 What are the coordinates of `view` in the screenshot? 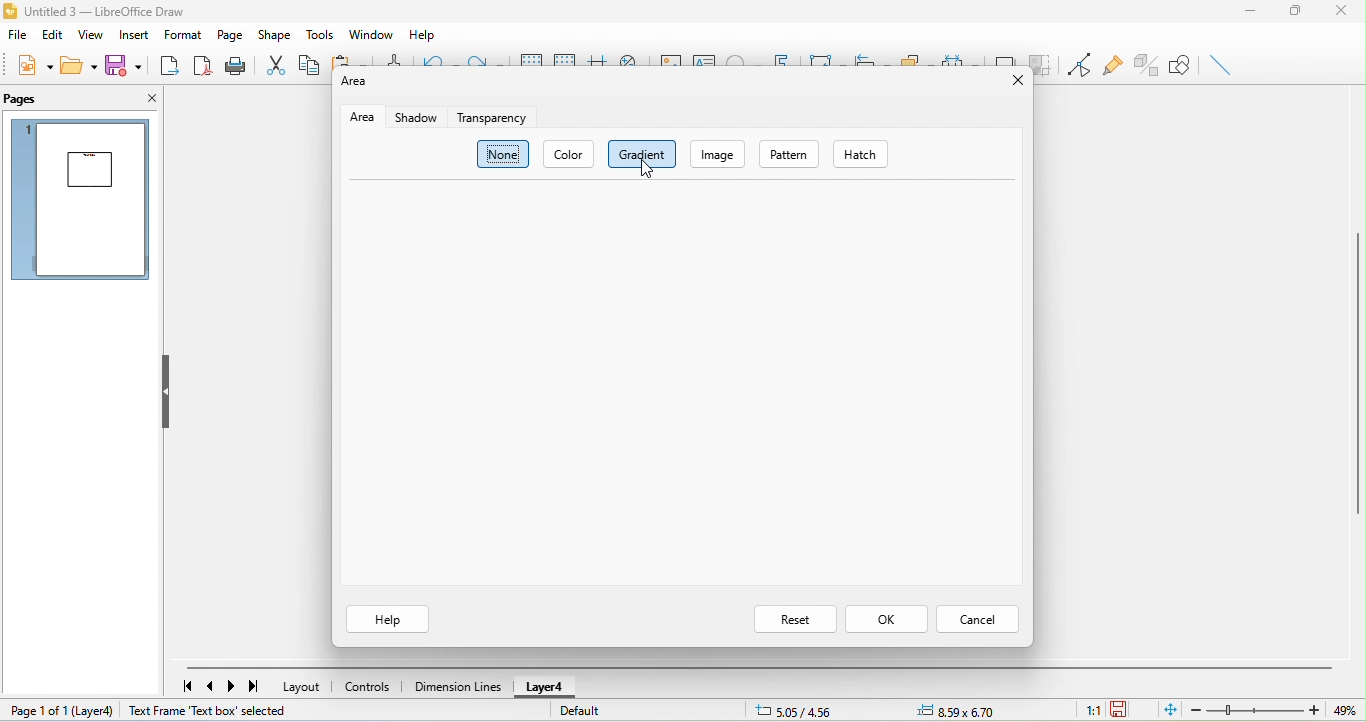 It's located at (92, 35).